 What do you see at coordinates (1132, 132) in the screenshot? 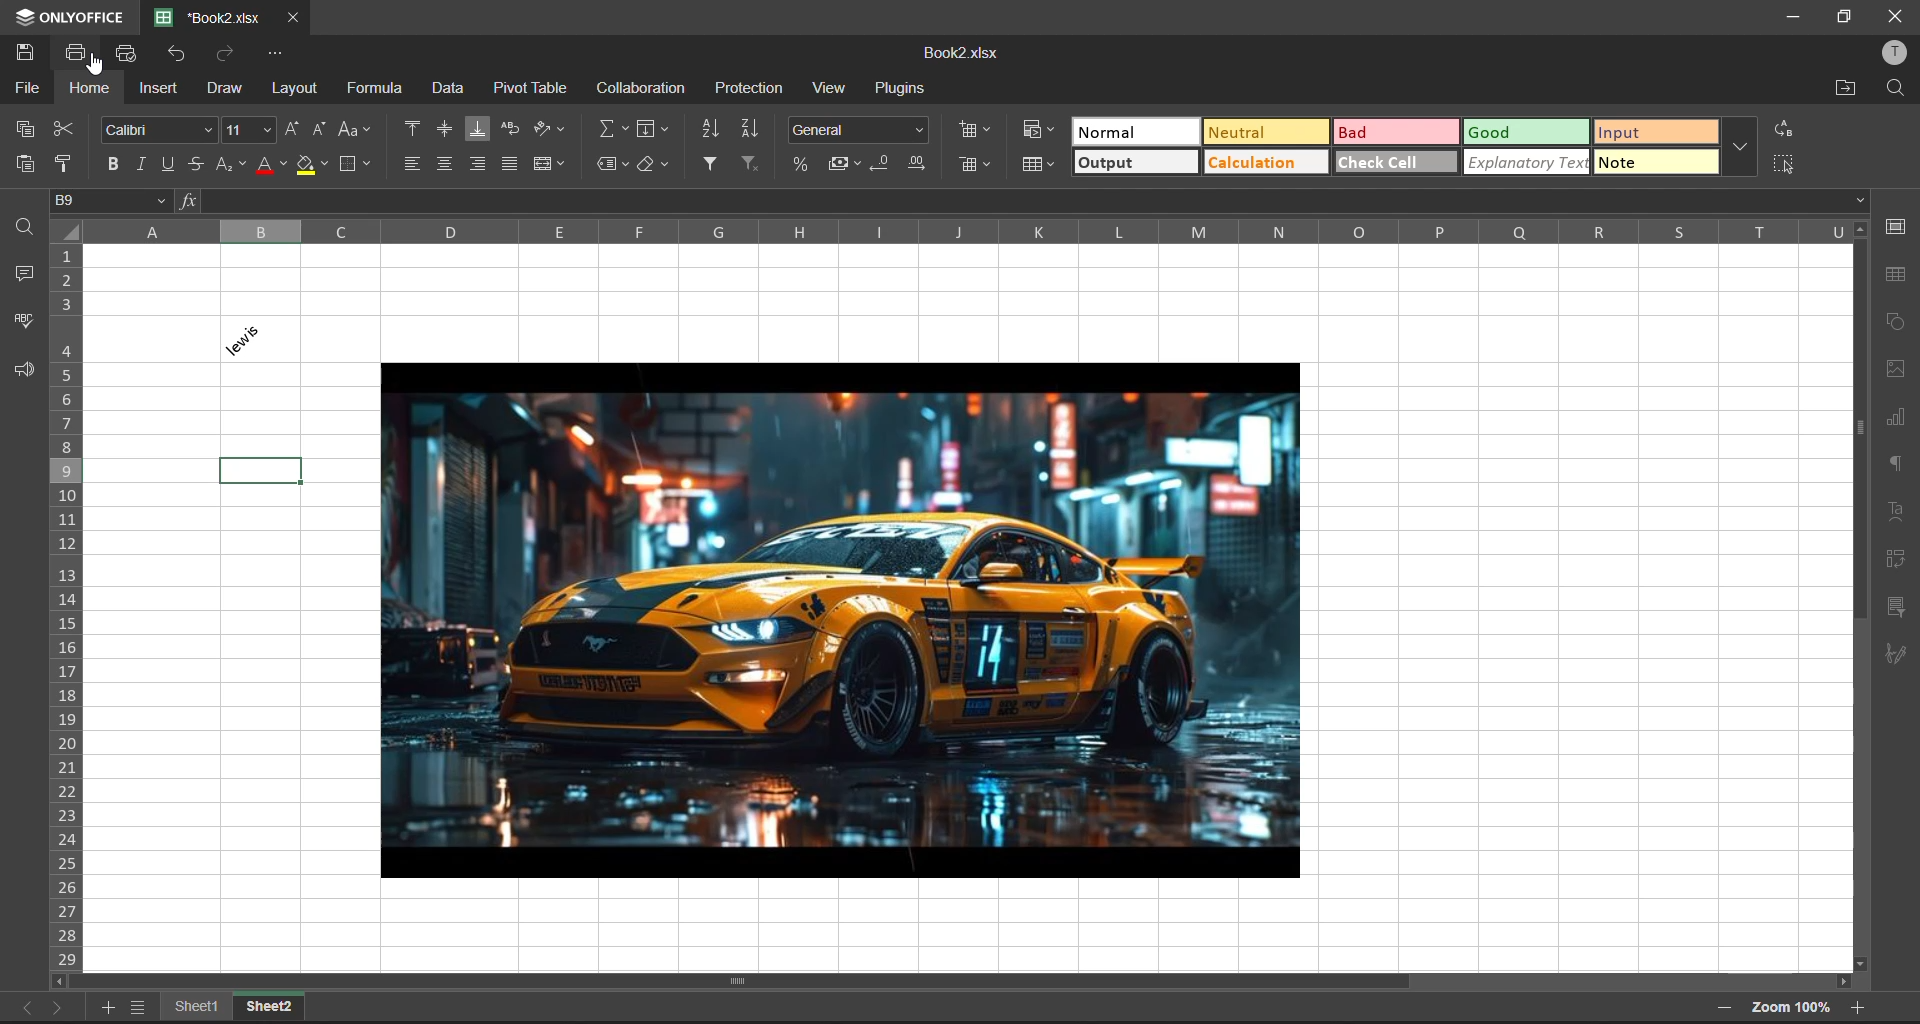
I see `normal` at bounding box center [1132, 132].